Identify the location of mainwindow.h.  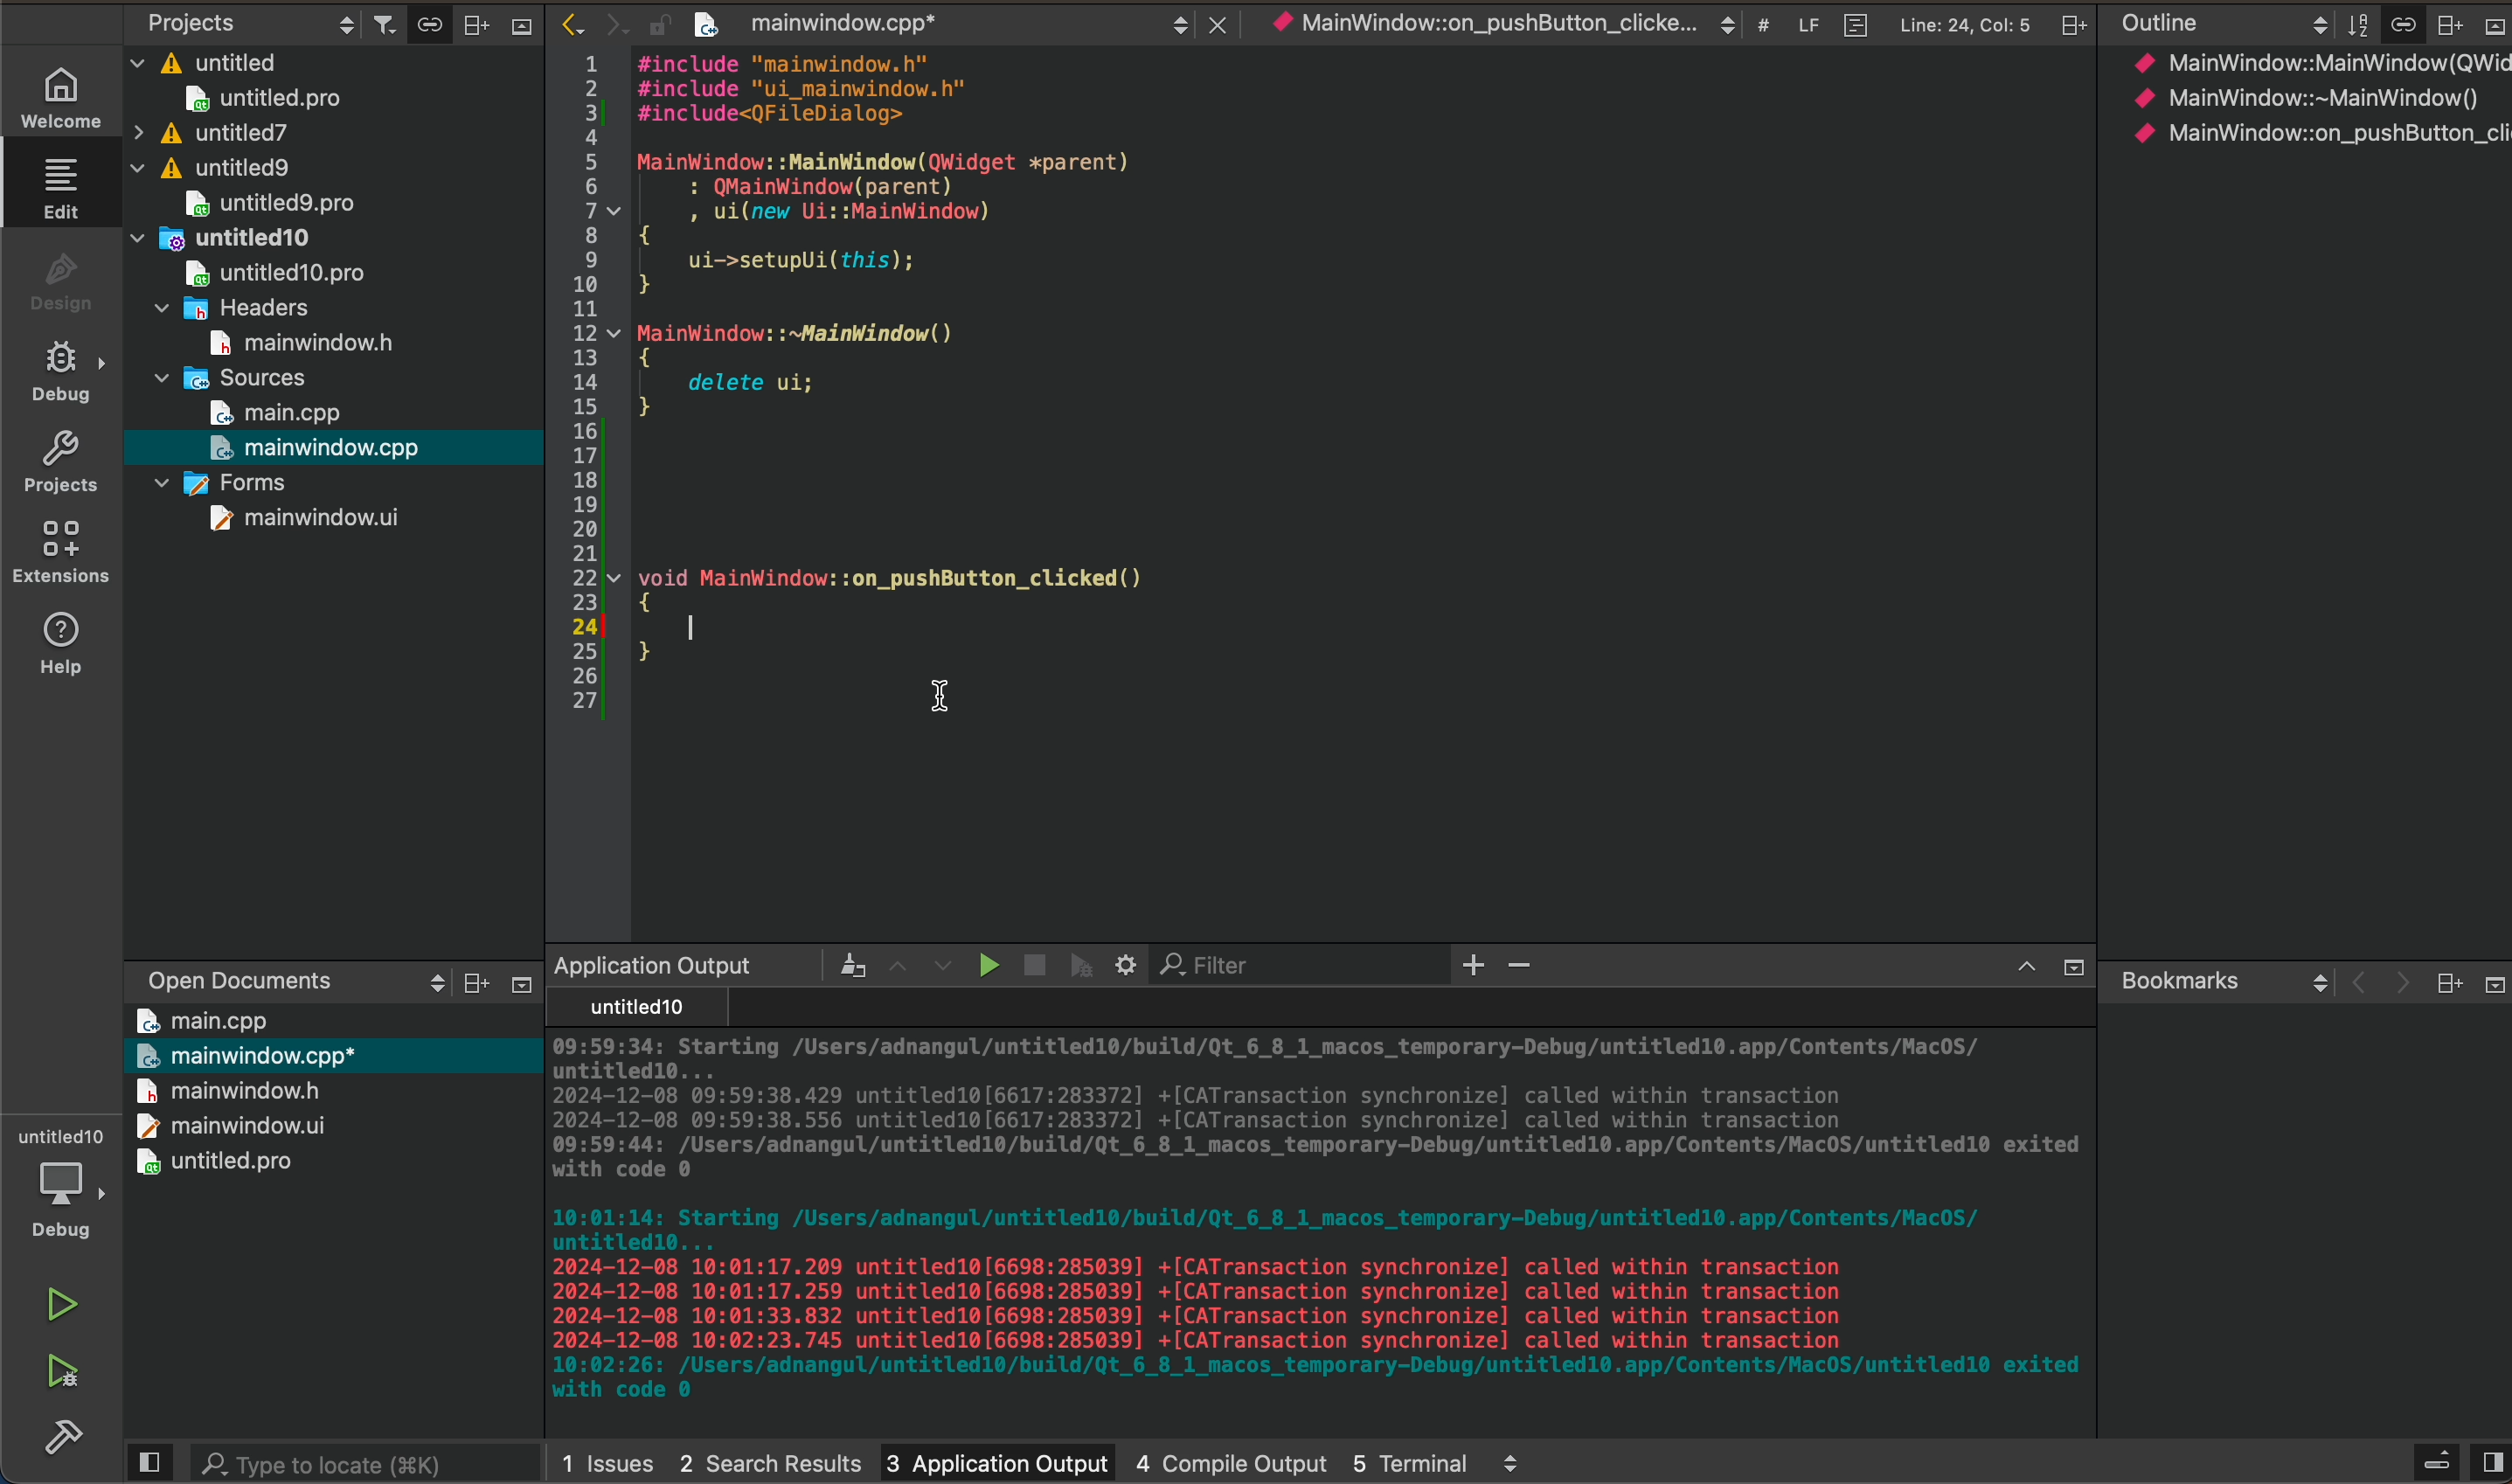
(229, 1090).